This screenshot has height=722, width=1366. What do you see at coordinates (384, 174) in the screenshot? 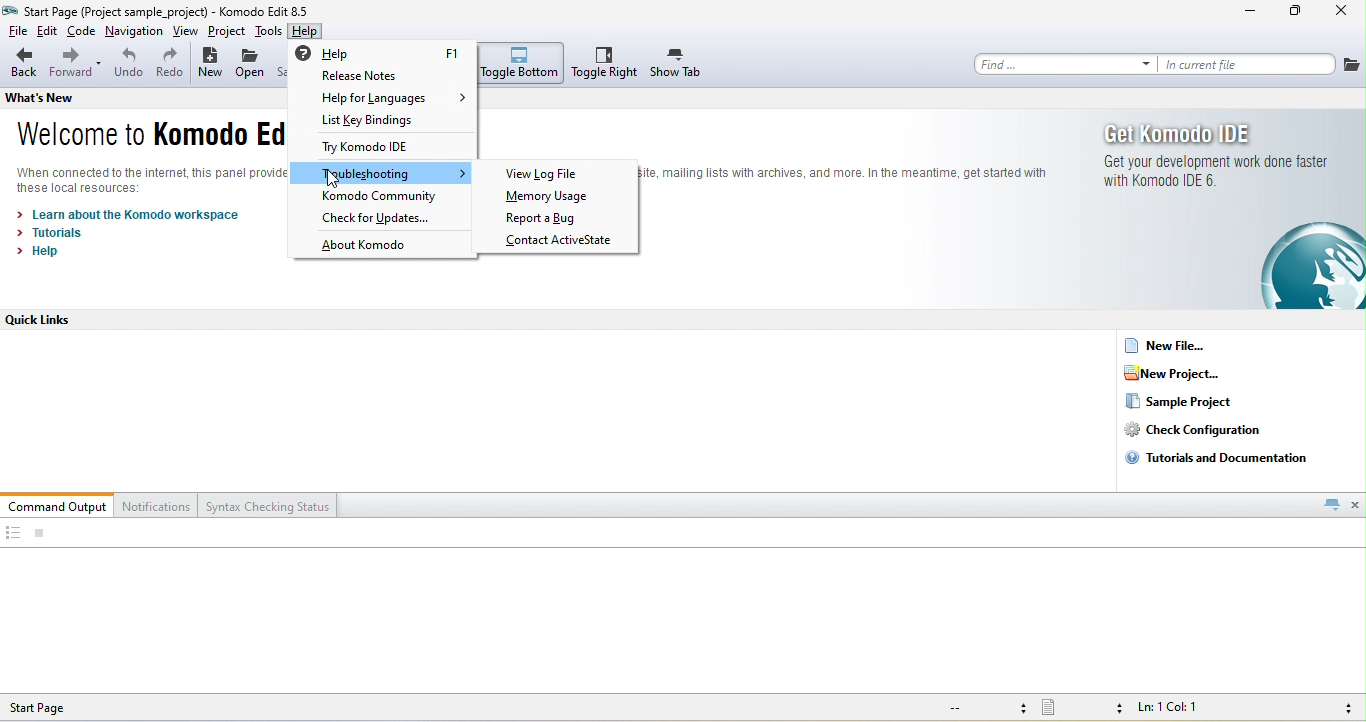
I see `troubleshooting` at bounding box center [384, 174].